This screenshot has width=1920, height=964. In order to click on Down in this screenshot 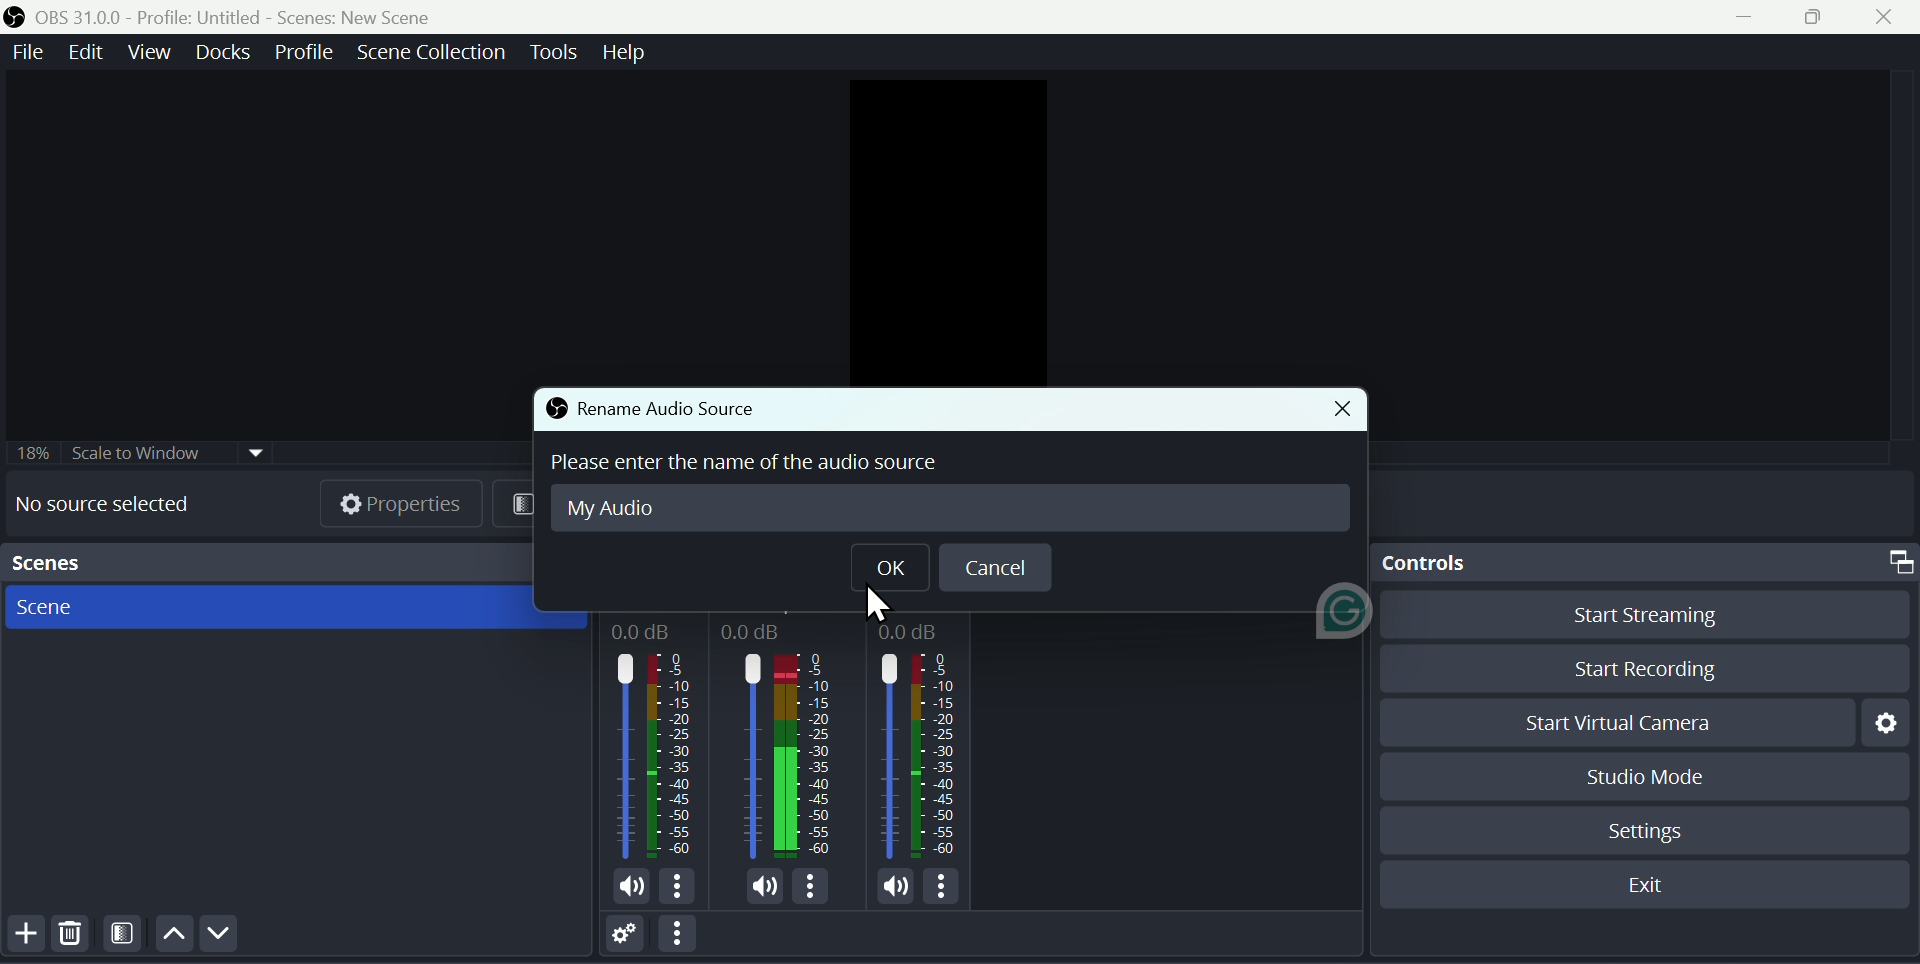, I will do `click(226, 934)`.